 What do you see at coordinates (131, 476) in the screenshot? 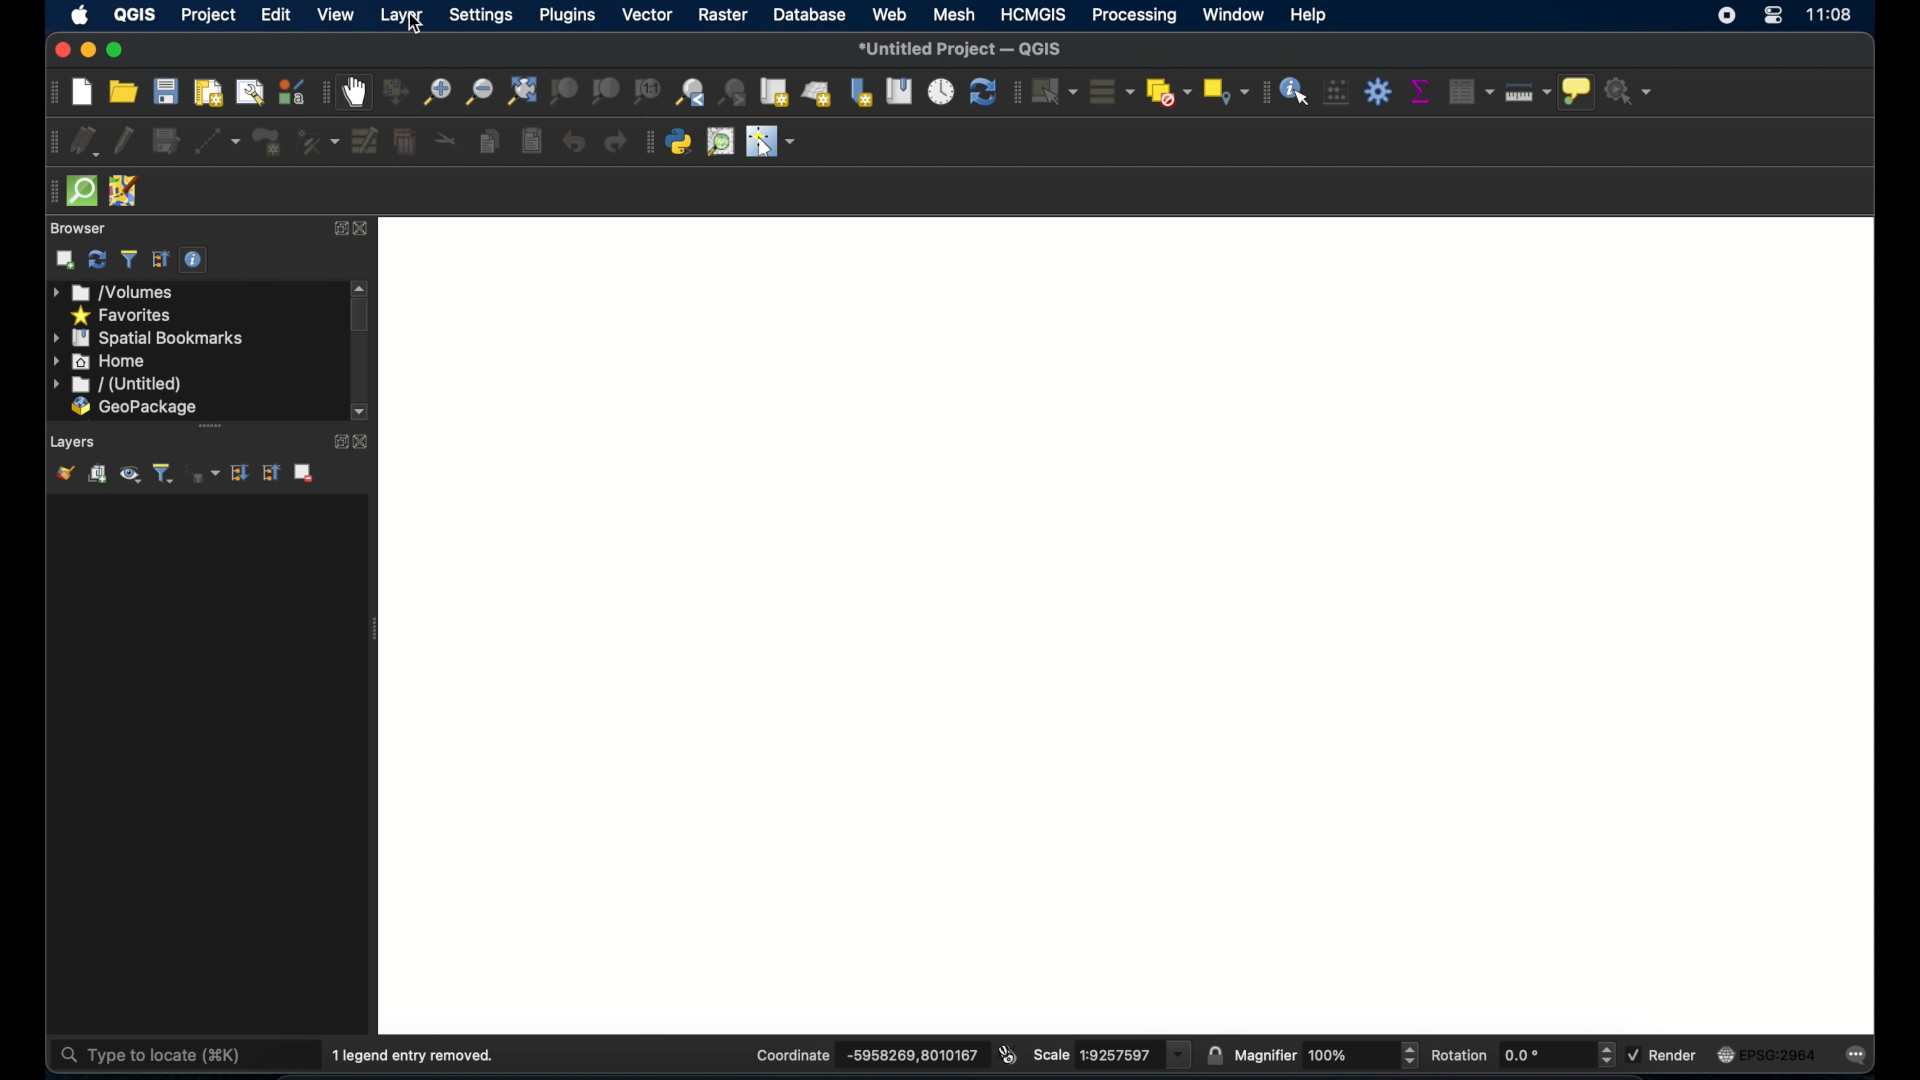
I see `manage map theme` at bounding box center [131, 476].